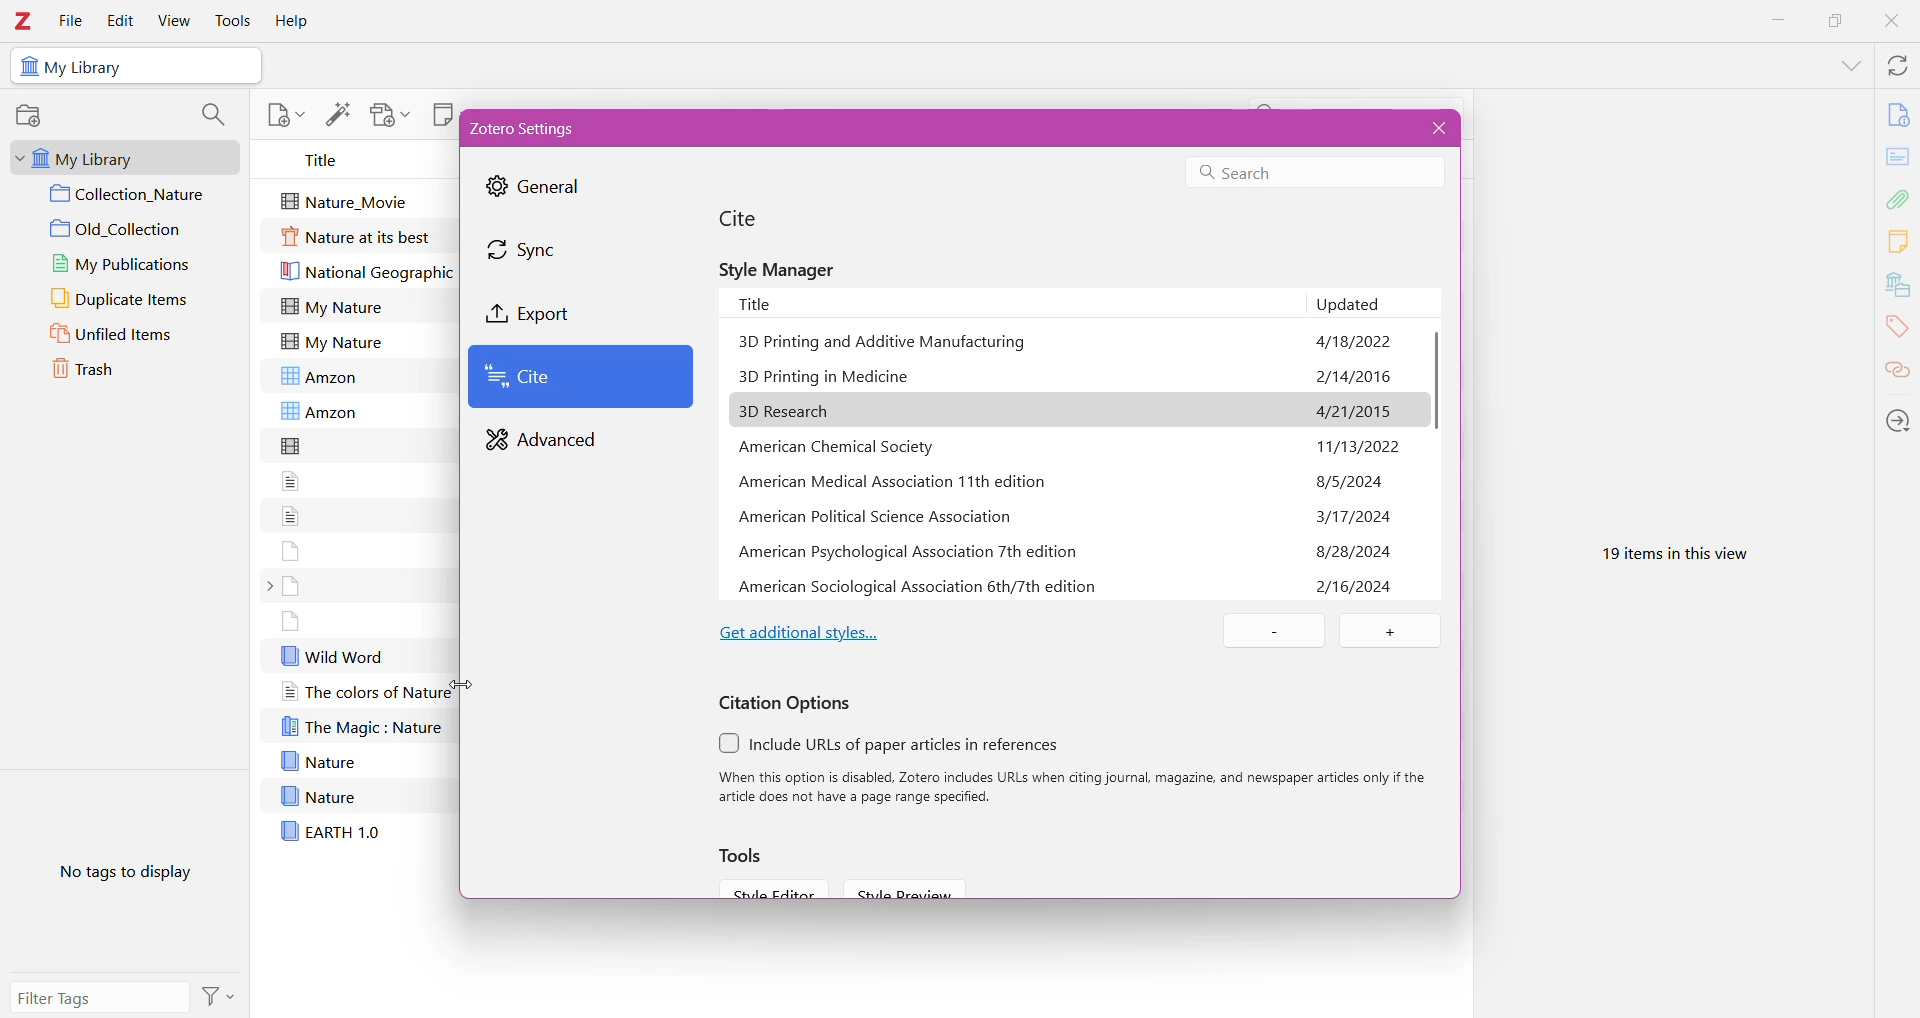 The height and width of the screenshot is (1018, 1920). Describe the element at coordinates (291, 514) in the screenshot. I see `file without title` at that location.